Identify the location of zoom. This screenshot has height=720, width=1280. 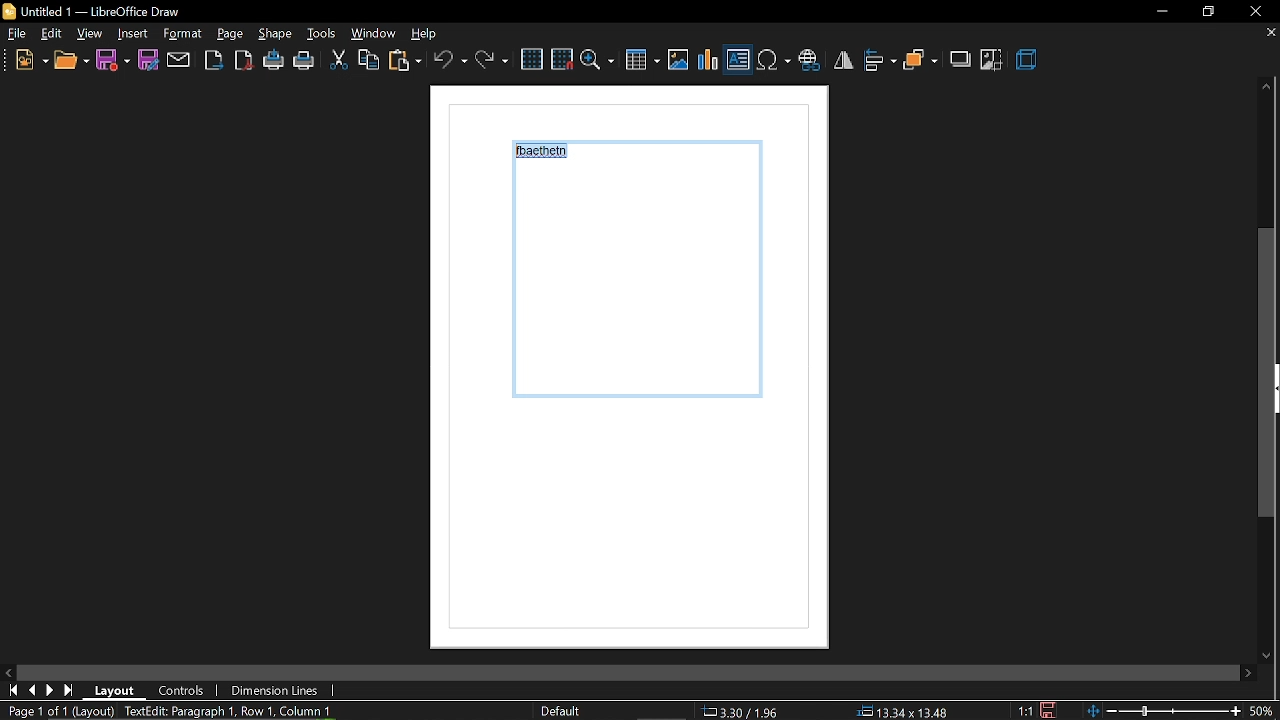
(598, 59).